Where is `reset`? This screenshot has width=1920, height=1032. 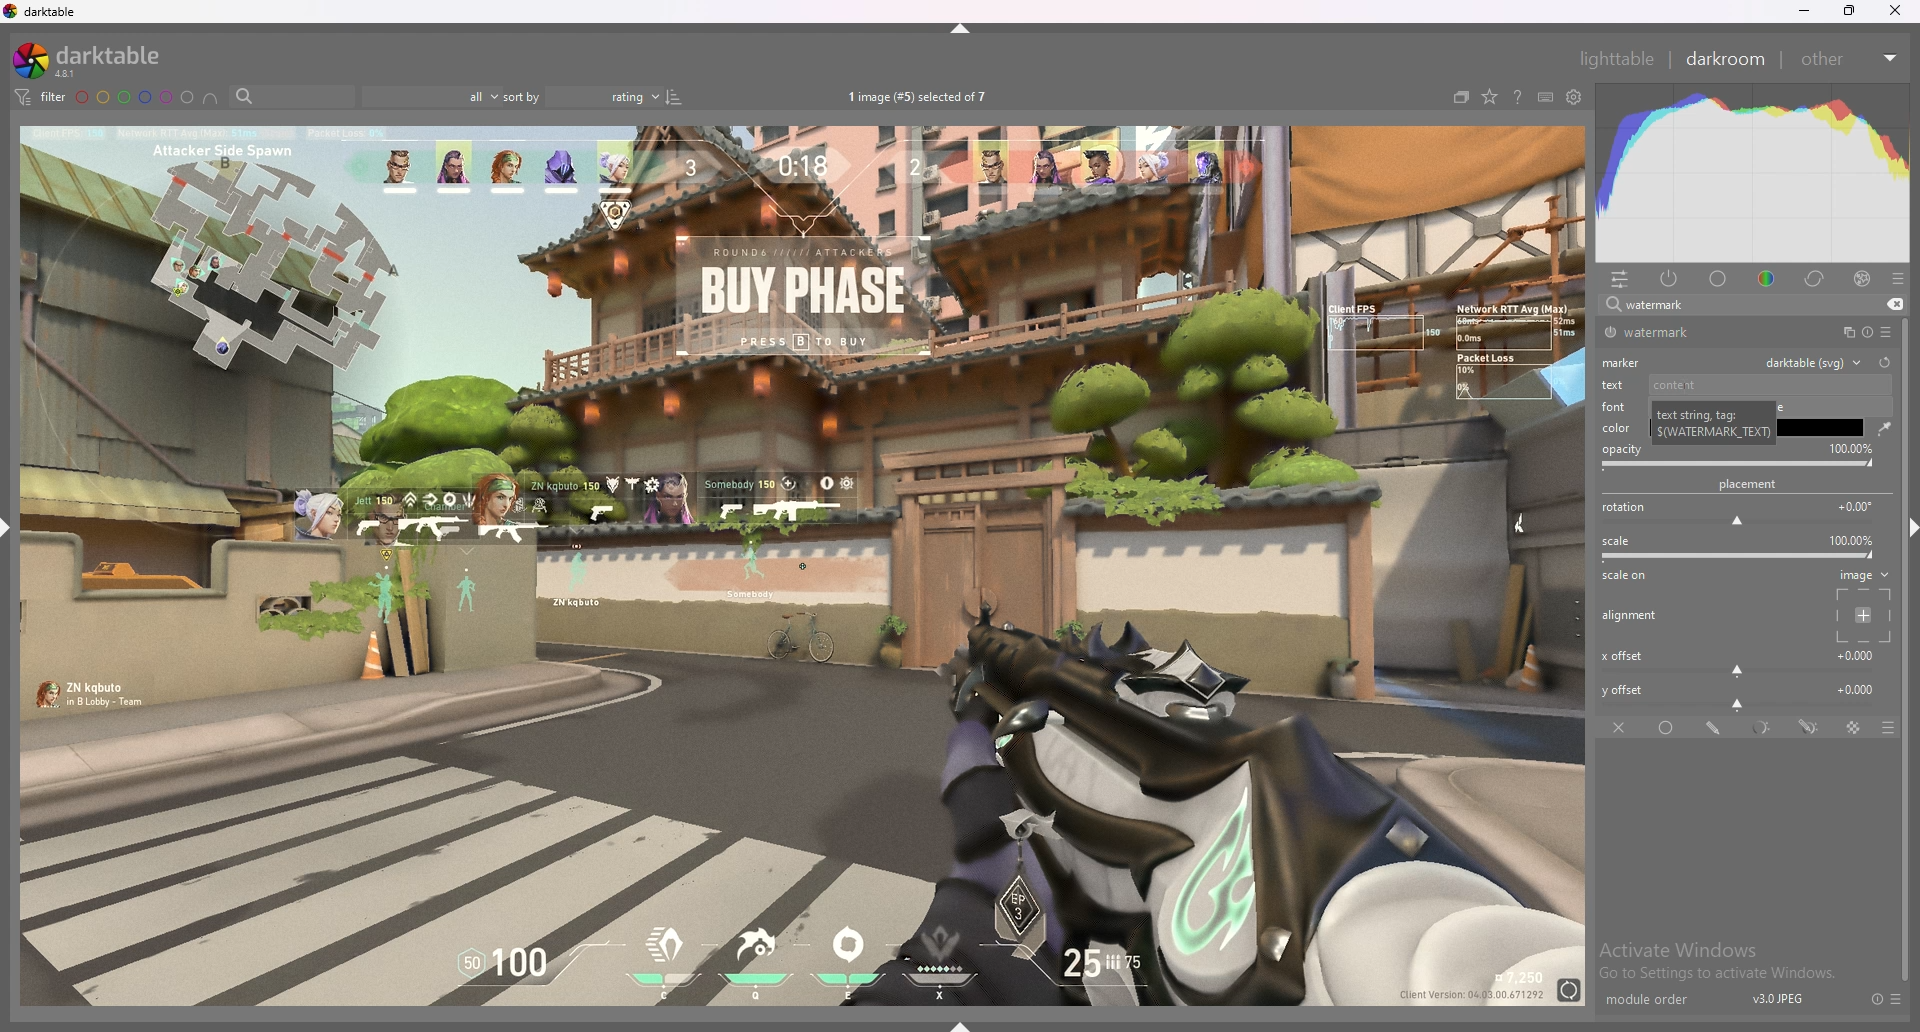
reset is located at coordinates (1866, 333).